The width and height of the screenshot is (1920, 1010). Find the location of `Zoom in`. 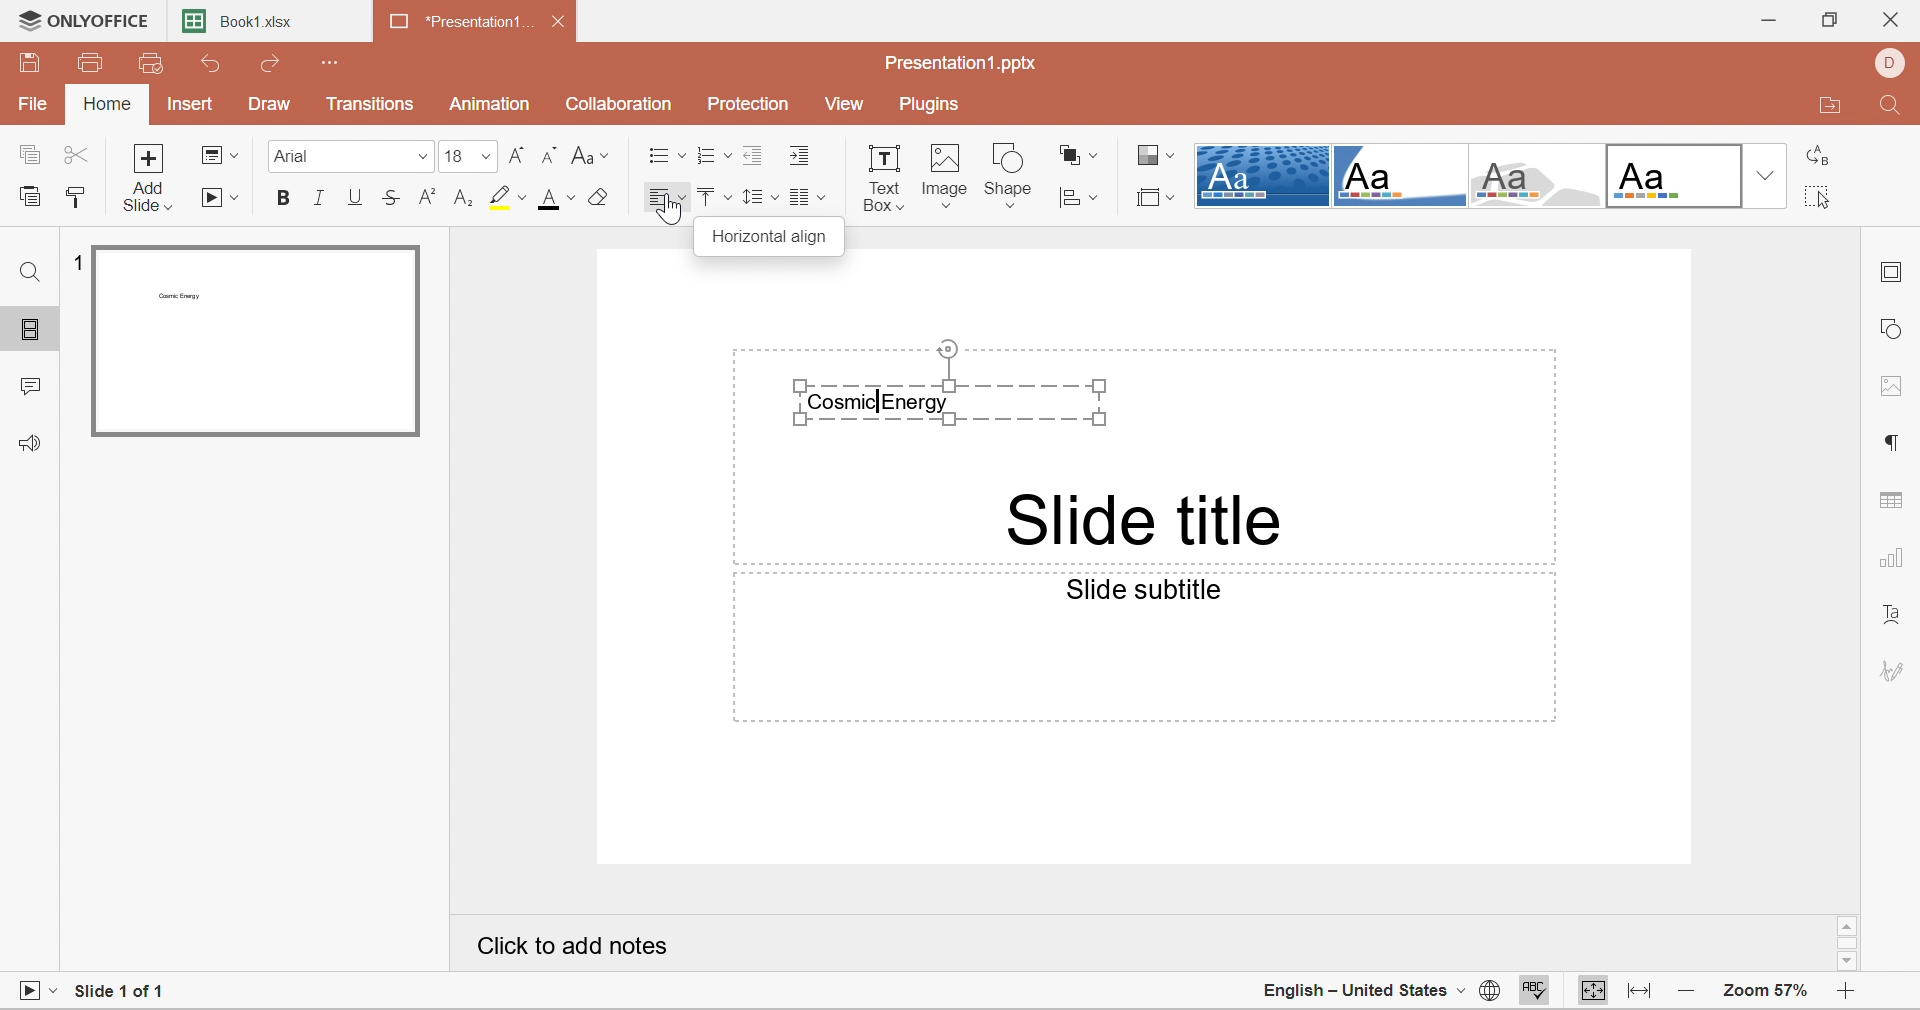

Zoom in is located at coordinates (1847, 990).